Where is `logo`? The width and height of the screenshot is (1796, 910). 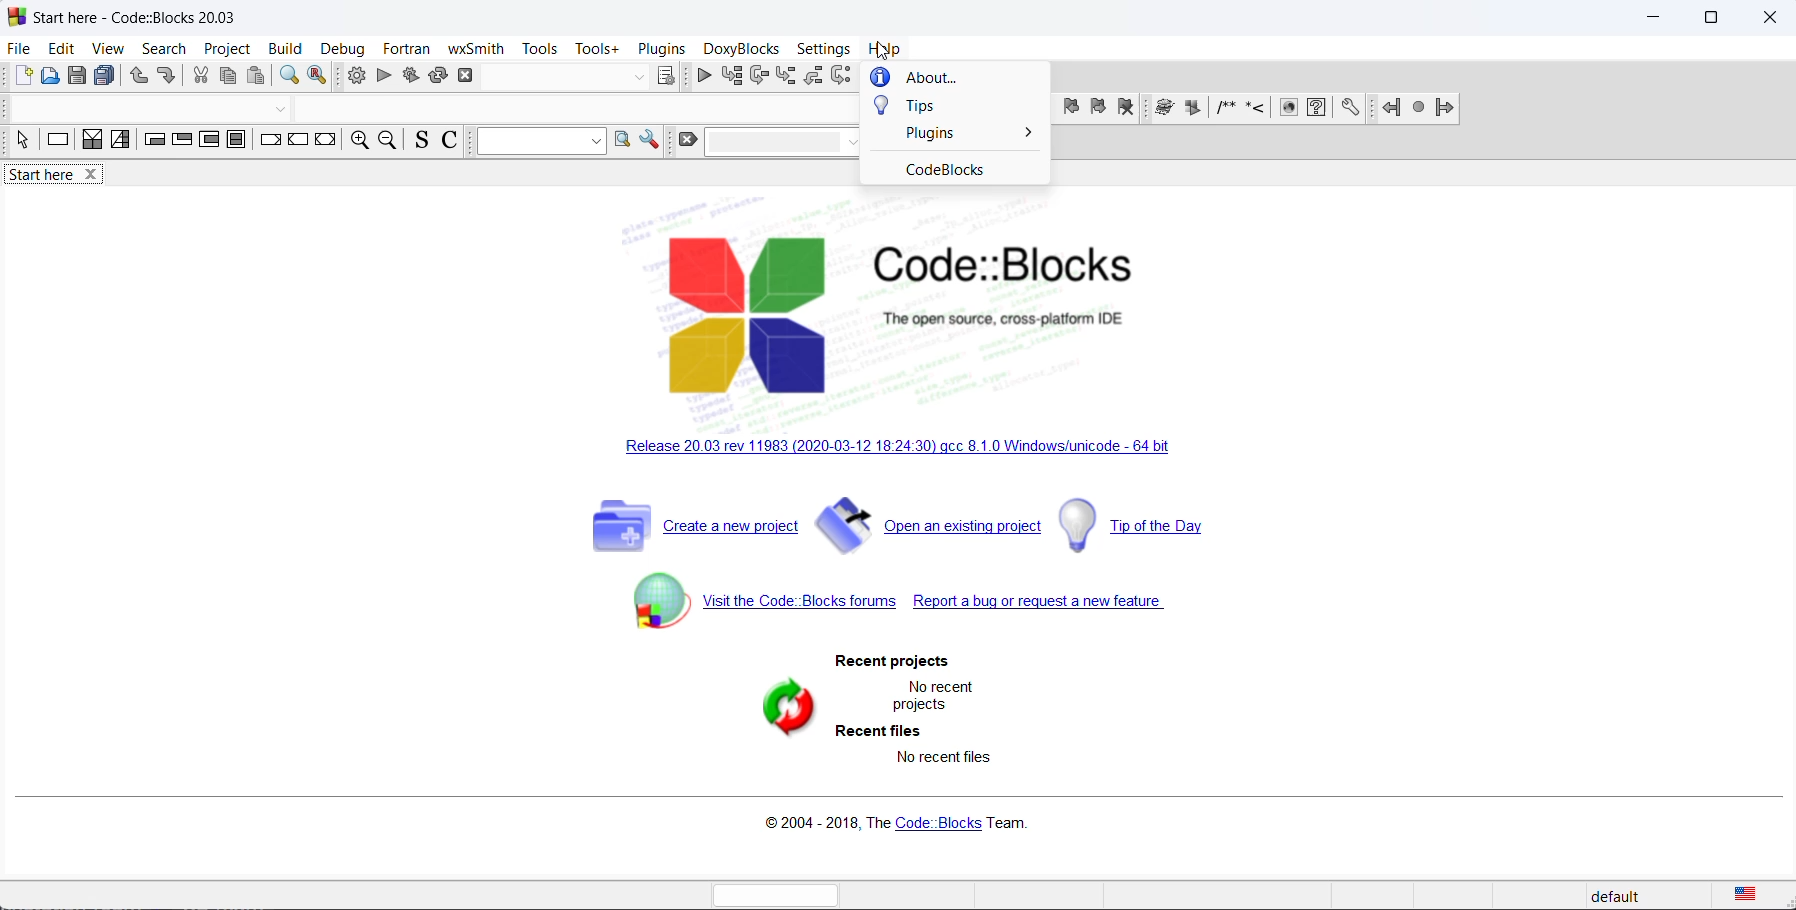
logo is located at coordinates (937, 313).